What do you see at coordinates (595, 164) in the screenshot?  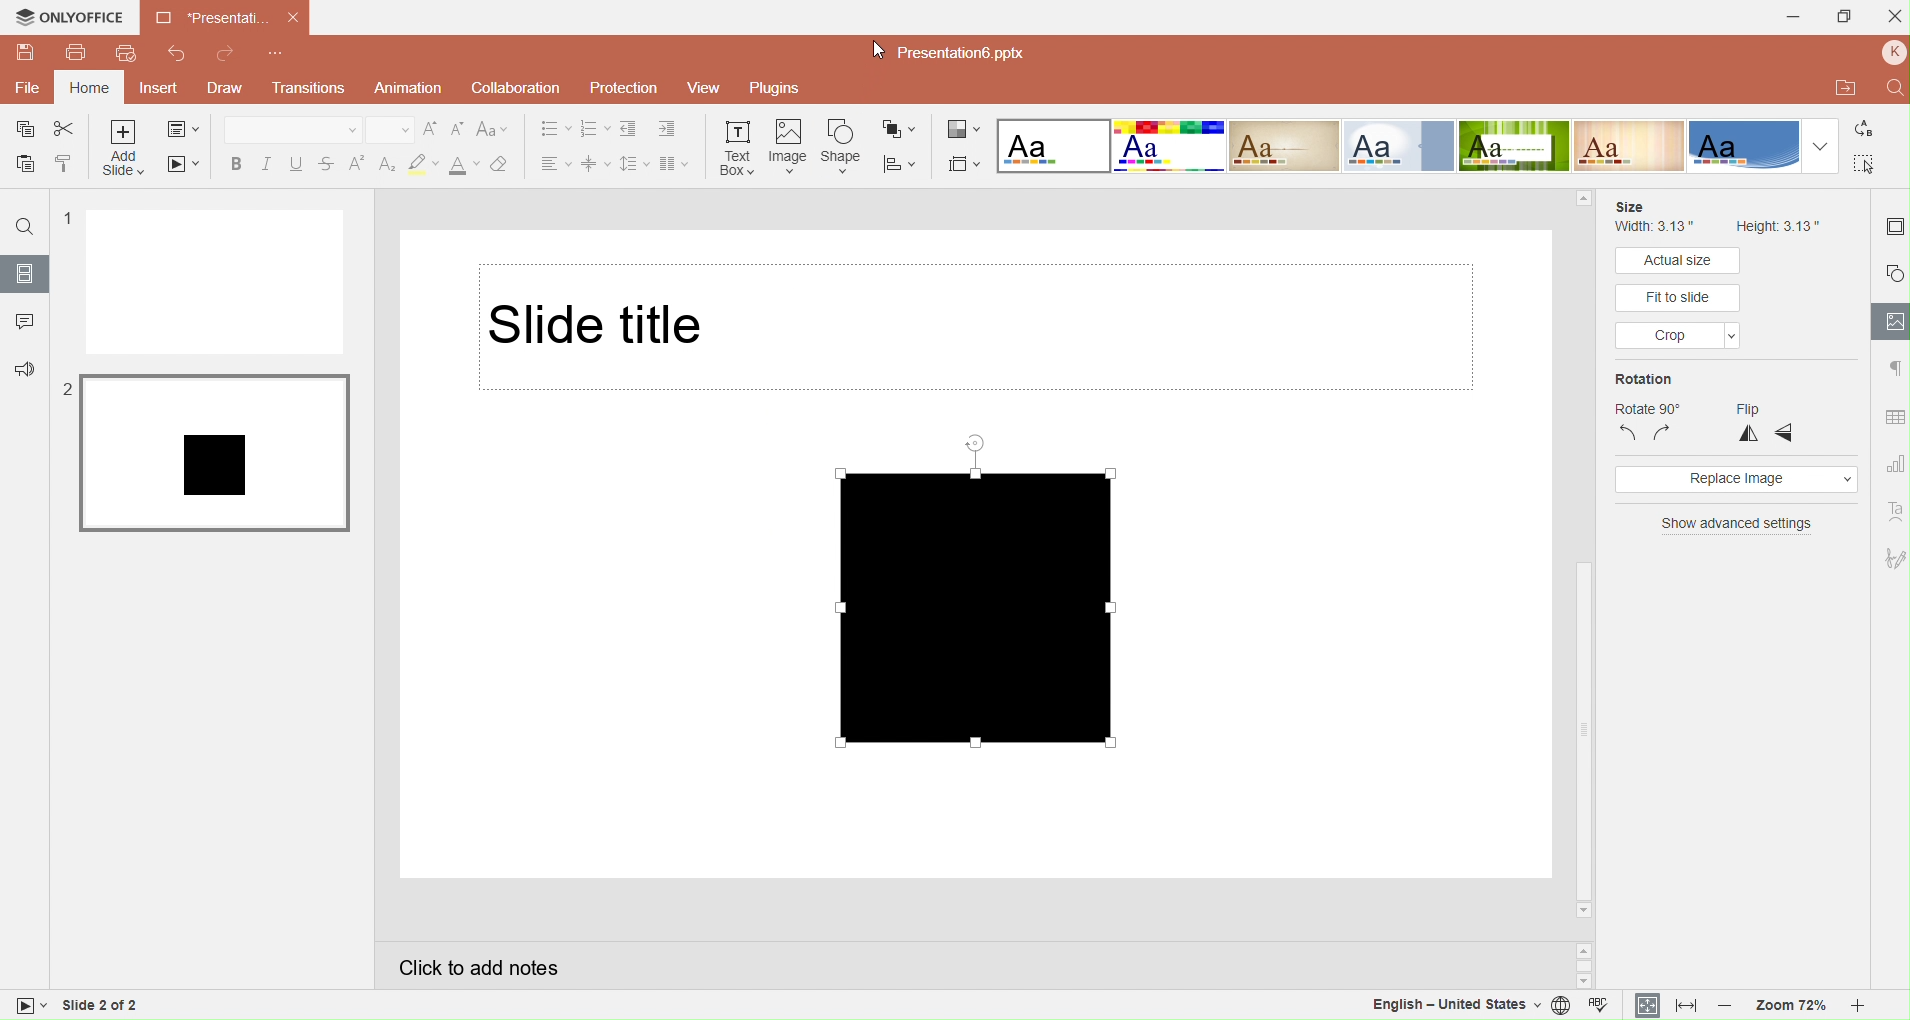 I see `Vertical align` at bounding box center [595, 164].